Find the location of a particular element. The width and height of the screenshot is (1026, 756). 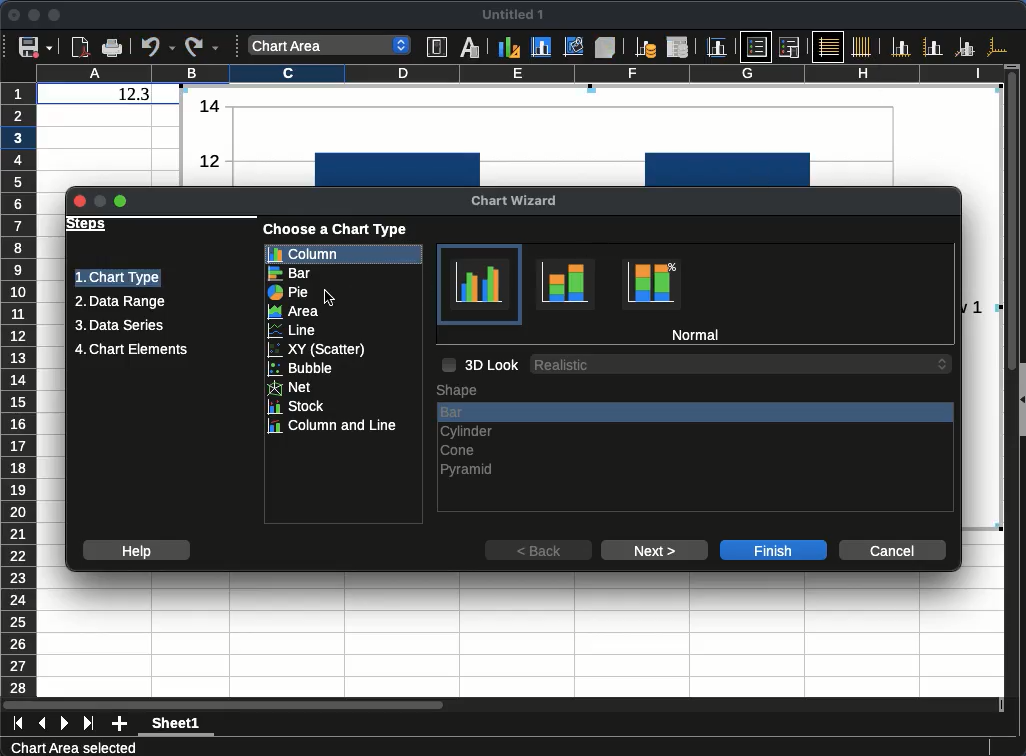

bar is located at coordinates (344, 273).